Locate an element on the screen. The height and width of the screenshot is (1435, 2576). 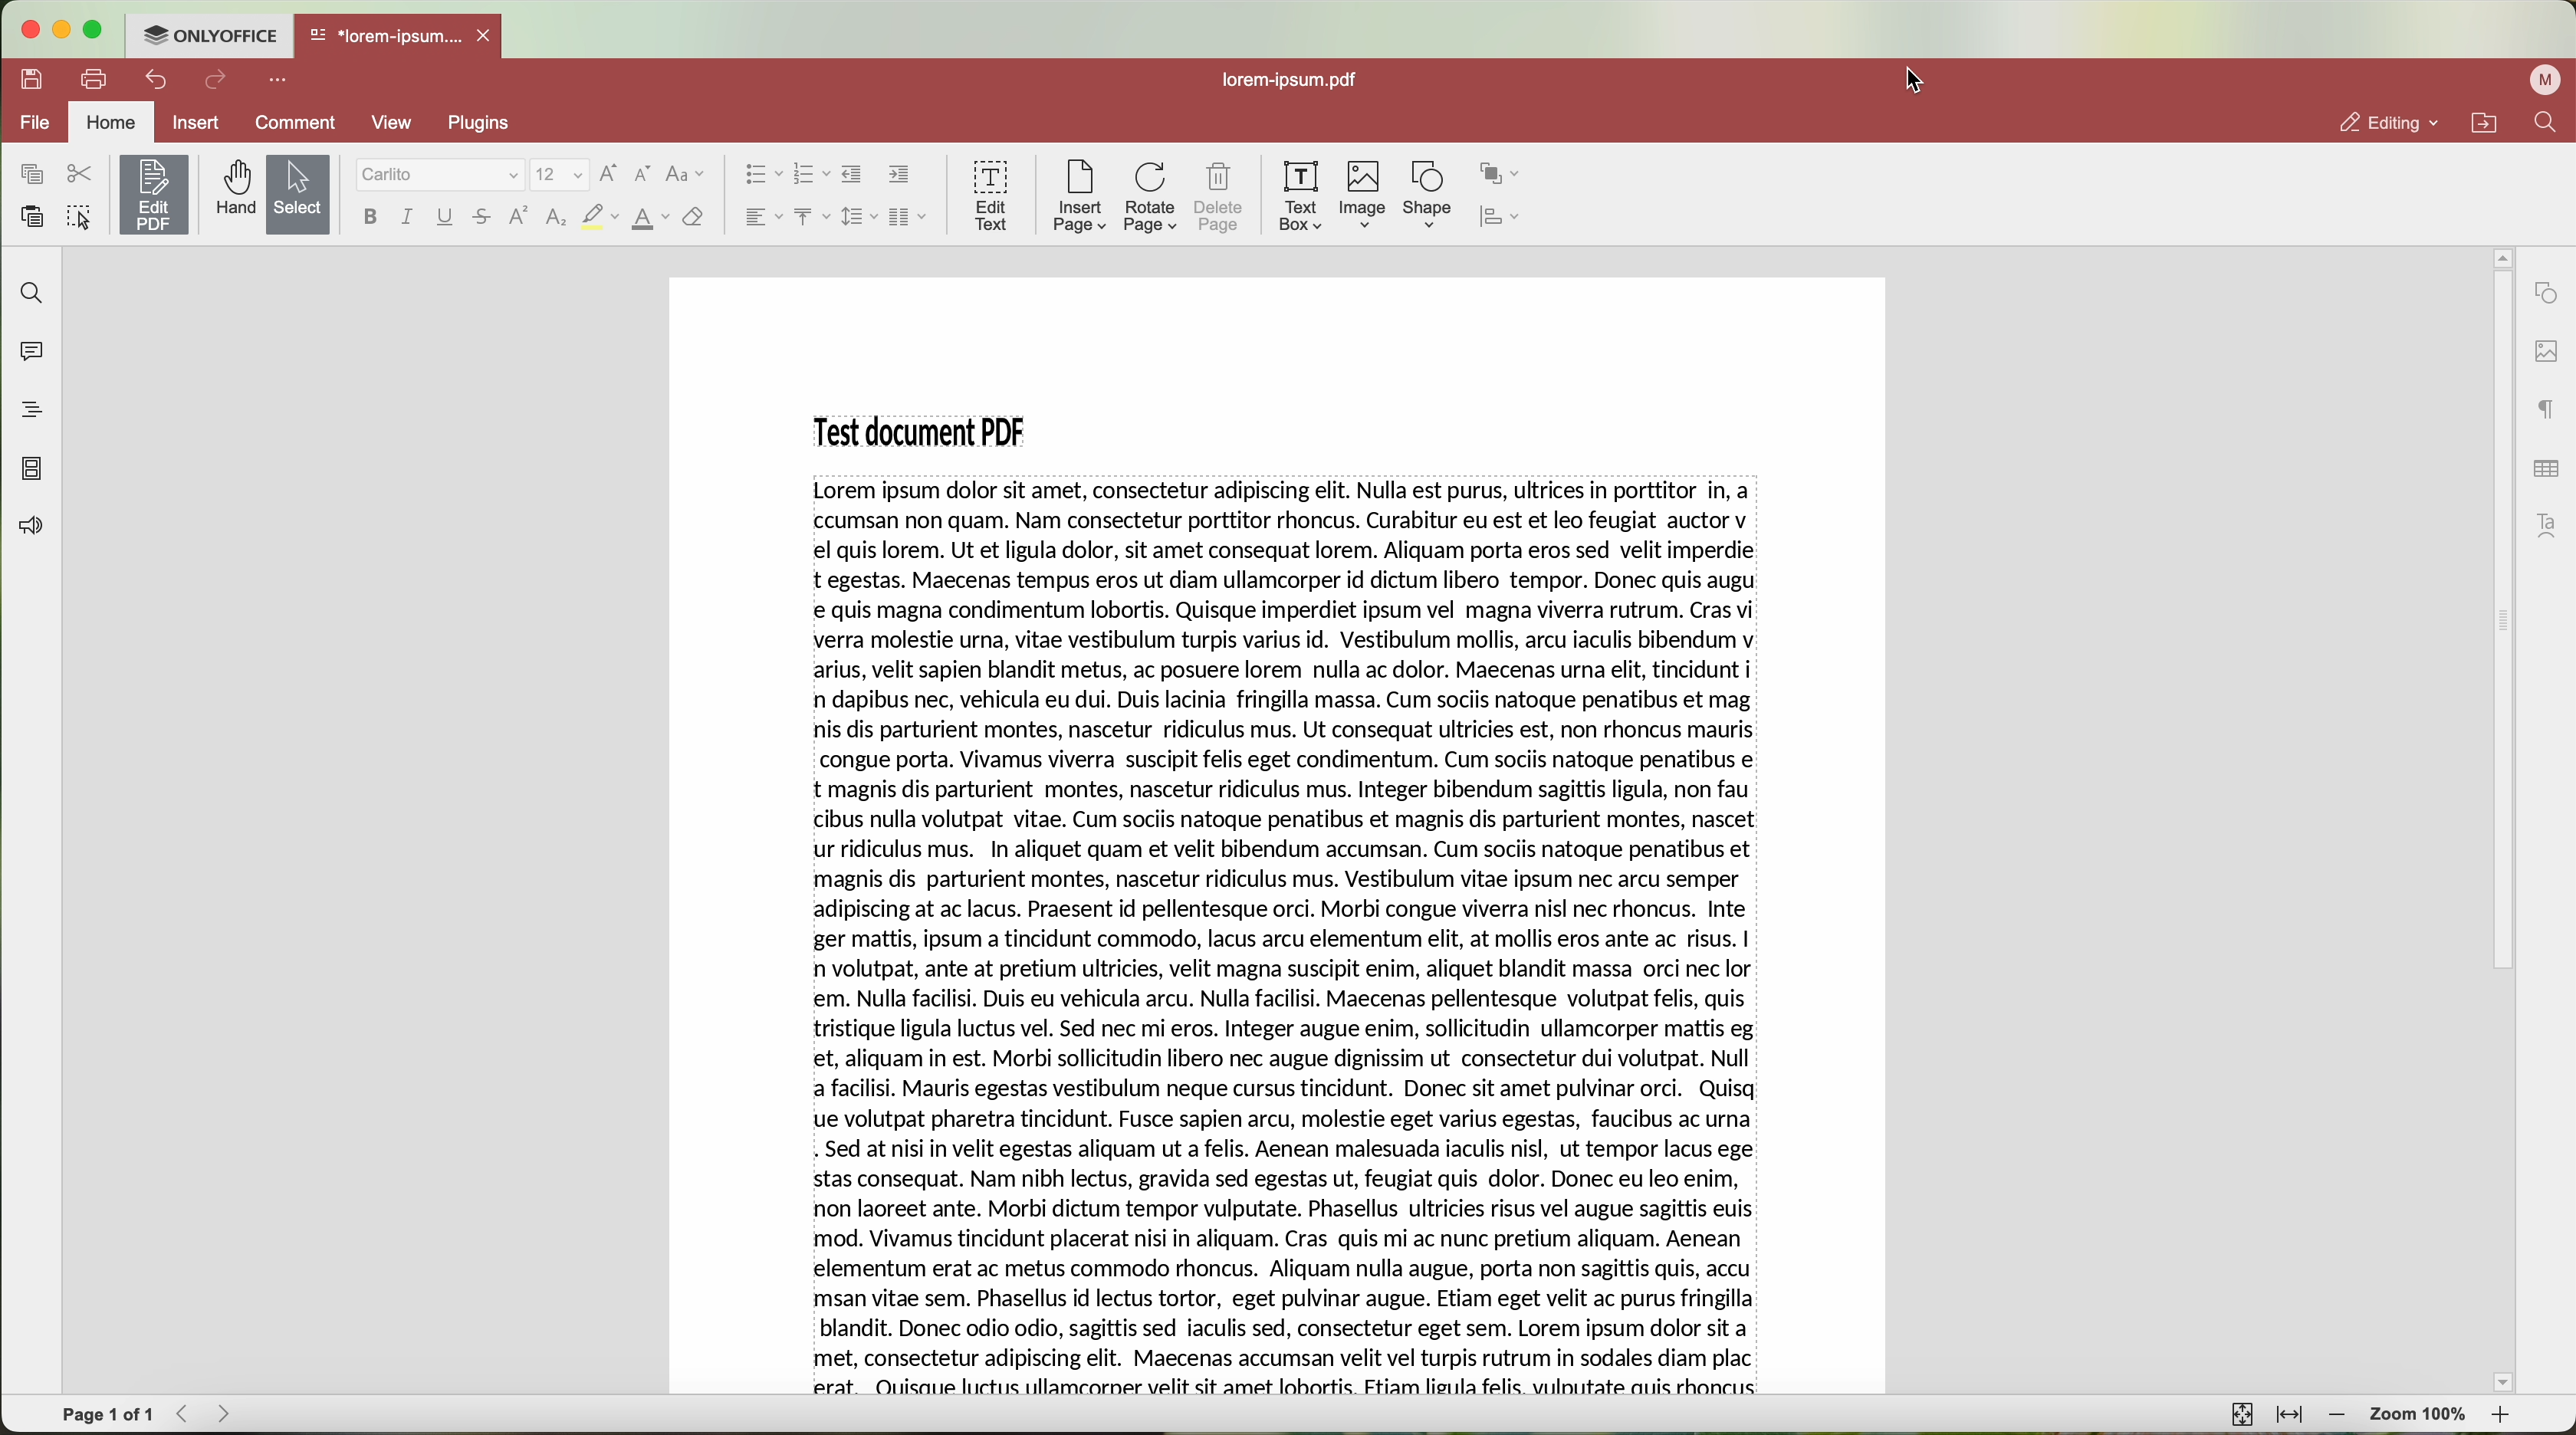
search is located at coordinates (37, 294).